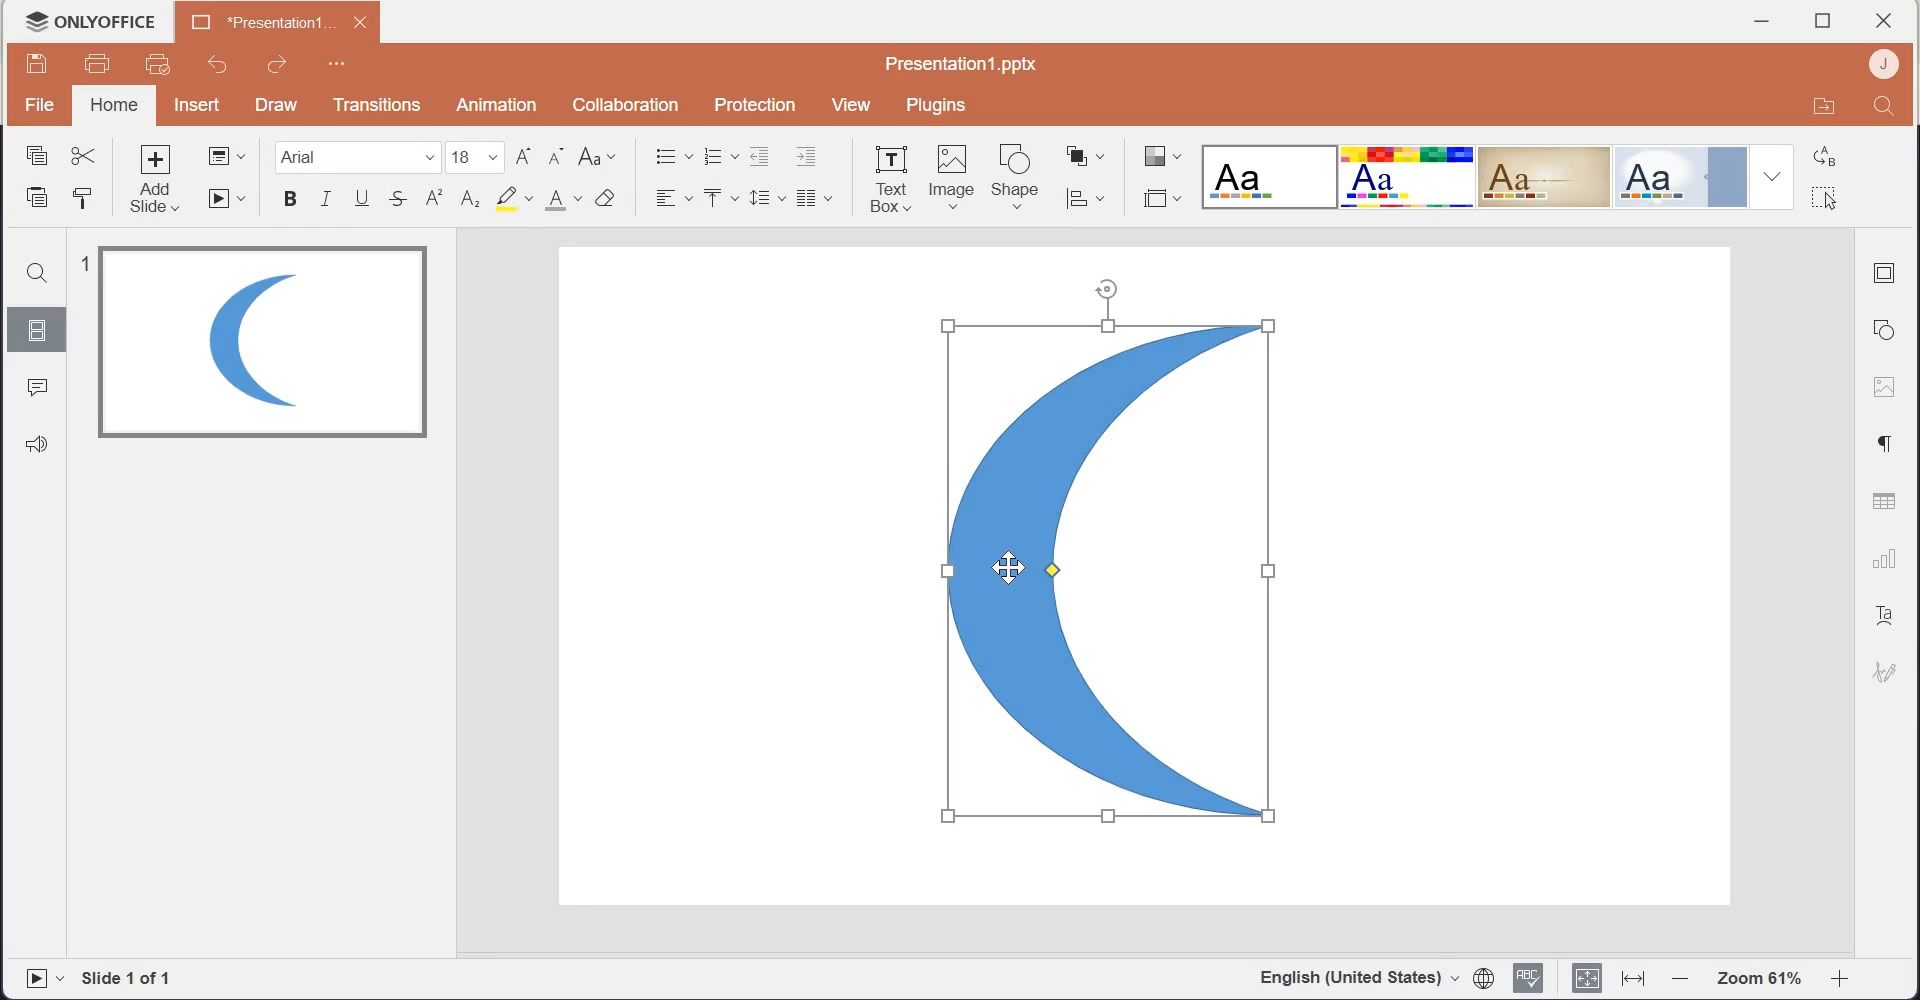  Describe the element at coordinates (1886, 556) in the screenshot. I see `Charts` at that location.